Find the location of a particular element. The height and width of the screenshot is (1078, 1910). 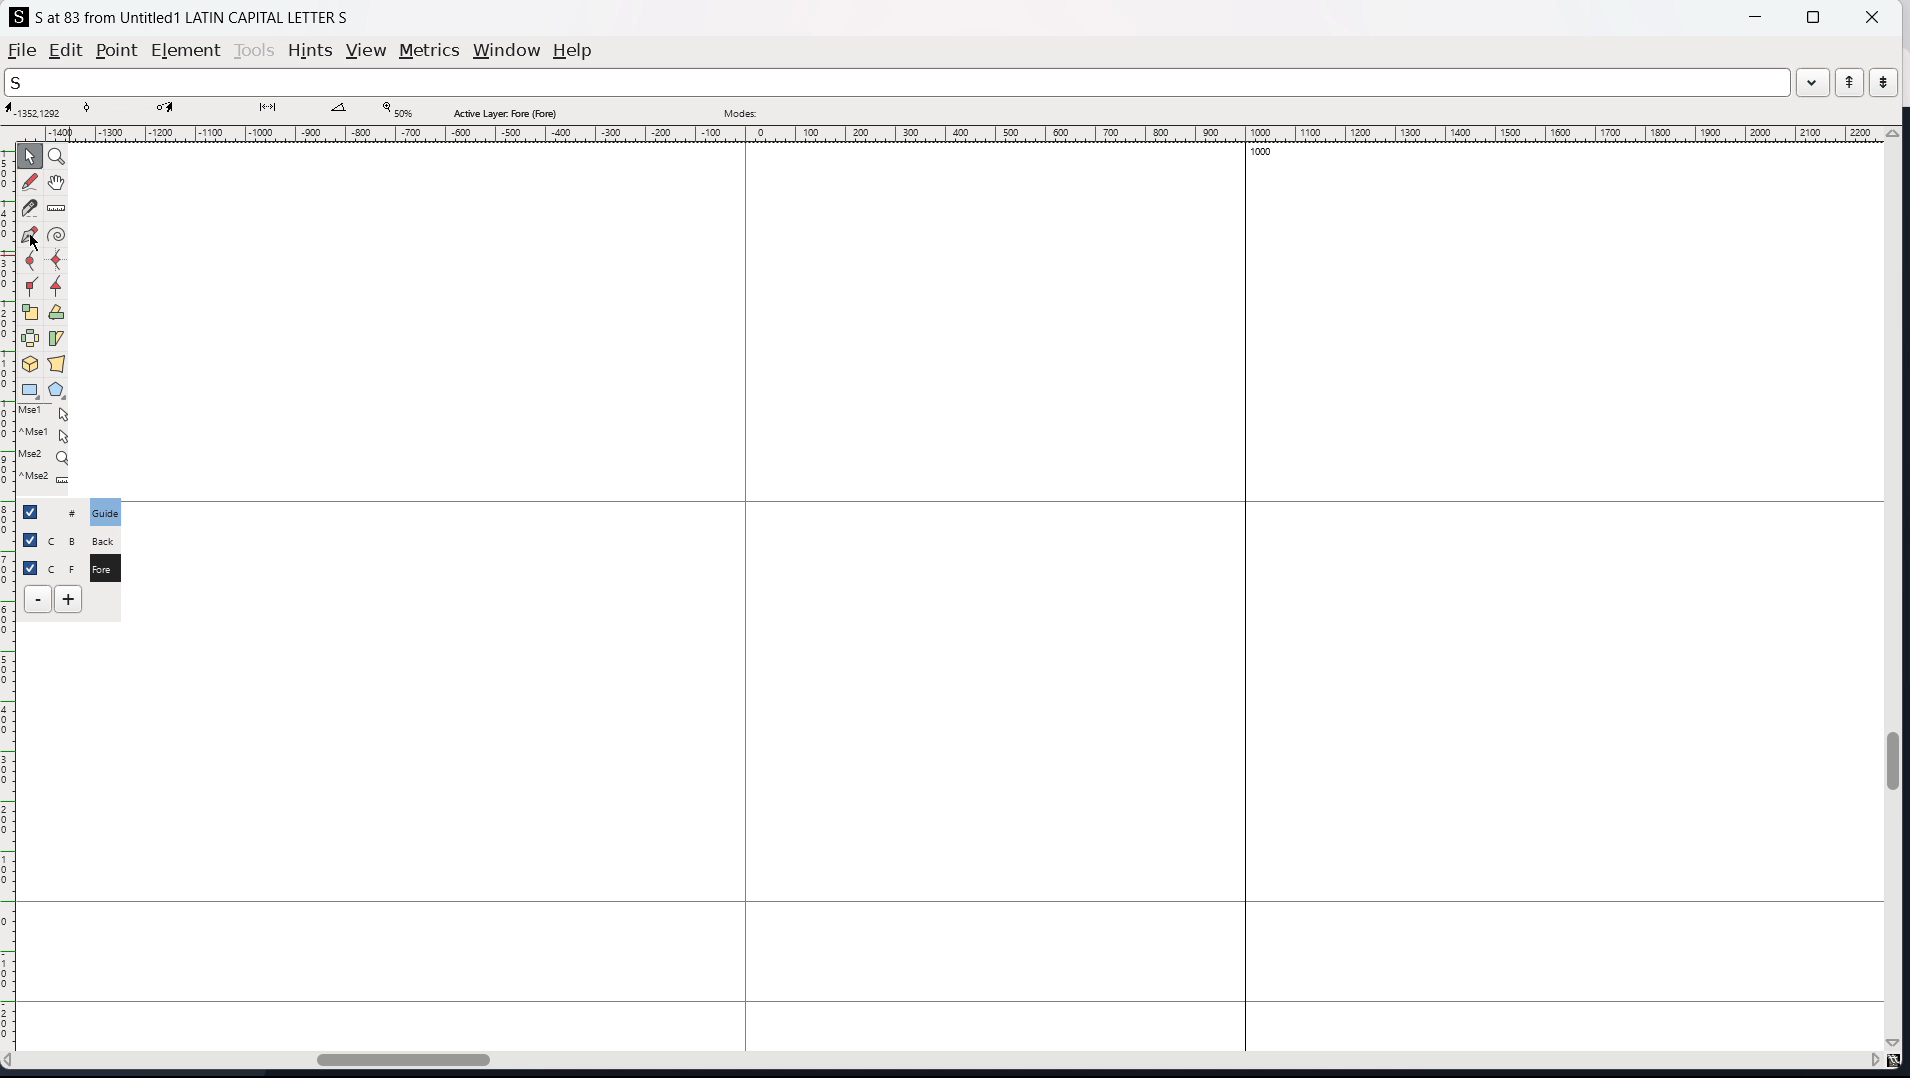

element is located at coordinates (187, 51).